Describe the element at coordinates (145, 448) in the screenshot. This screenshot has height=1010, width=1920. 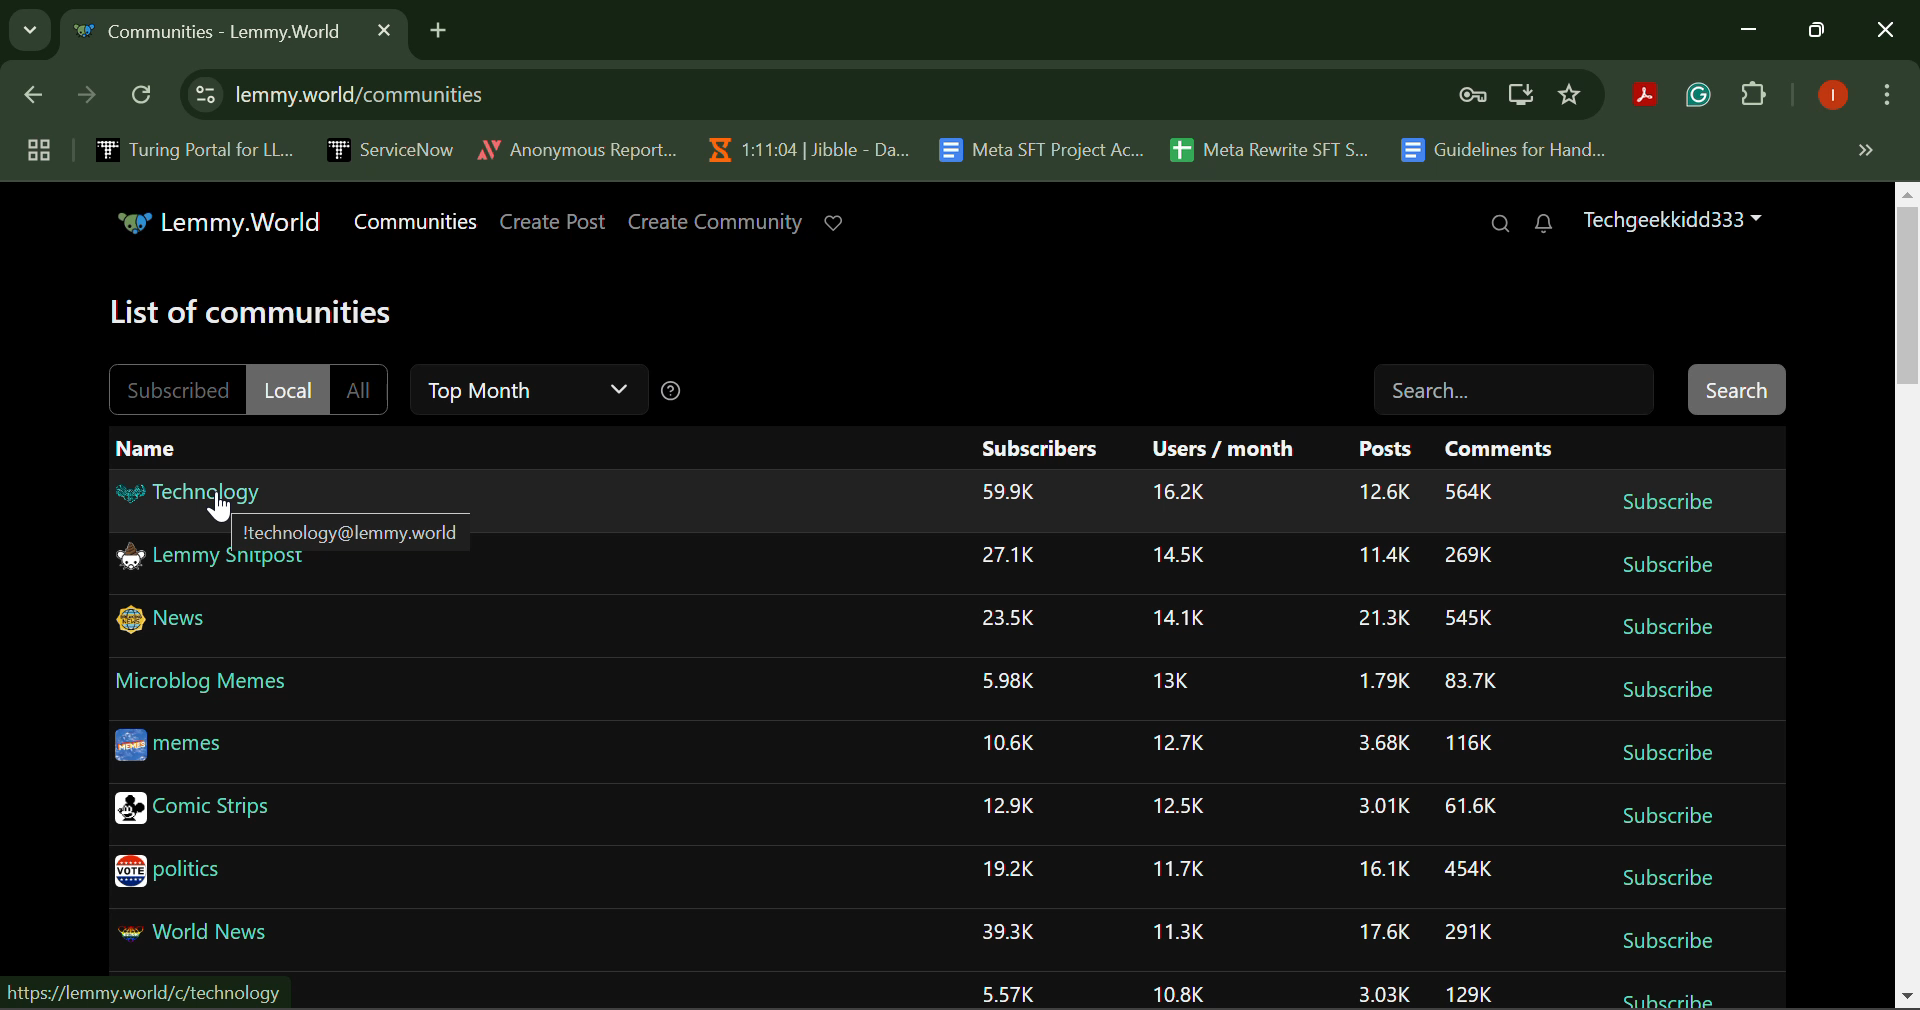
I see `Name column Heading` at that location.